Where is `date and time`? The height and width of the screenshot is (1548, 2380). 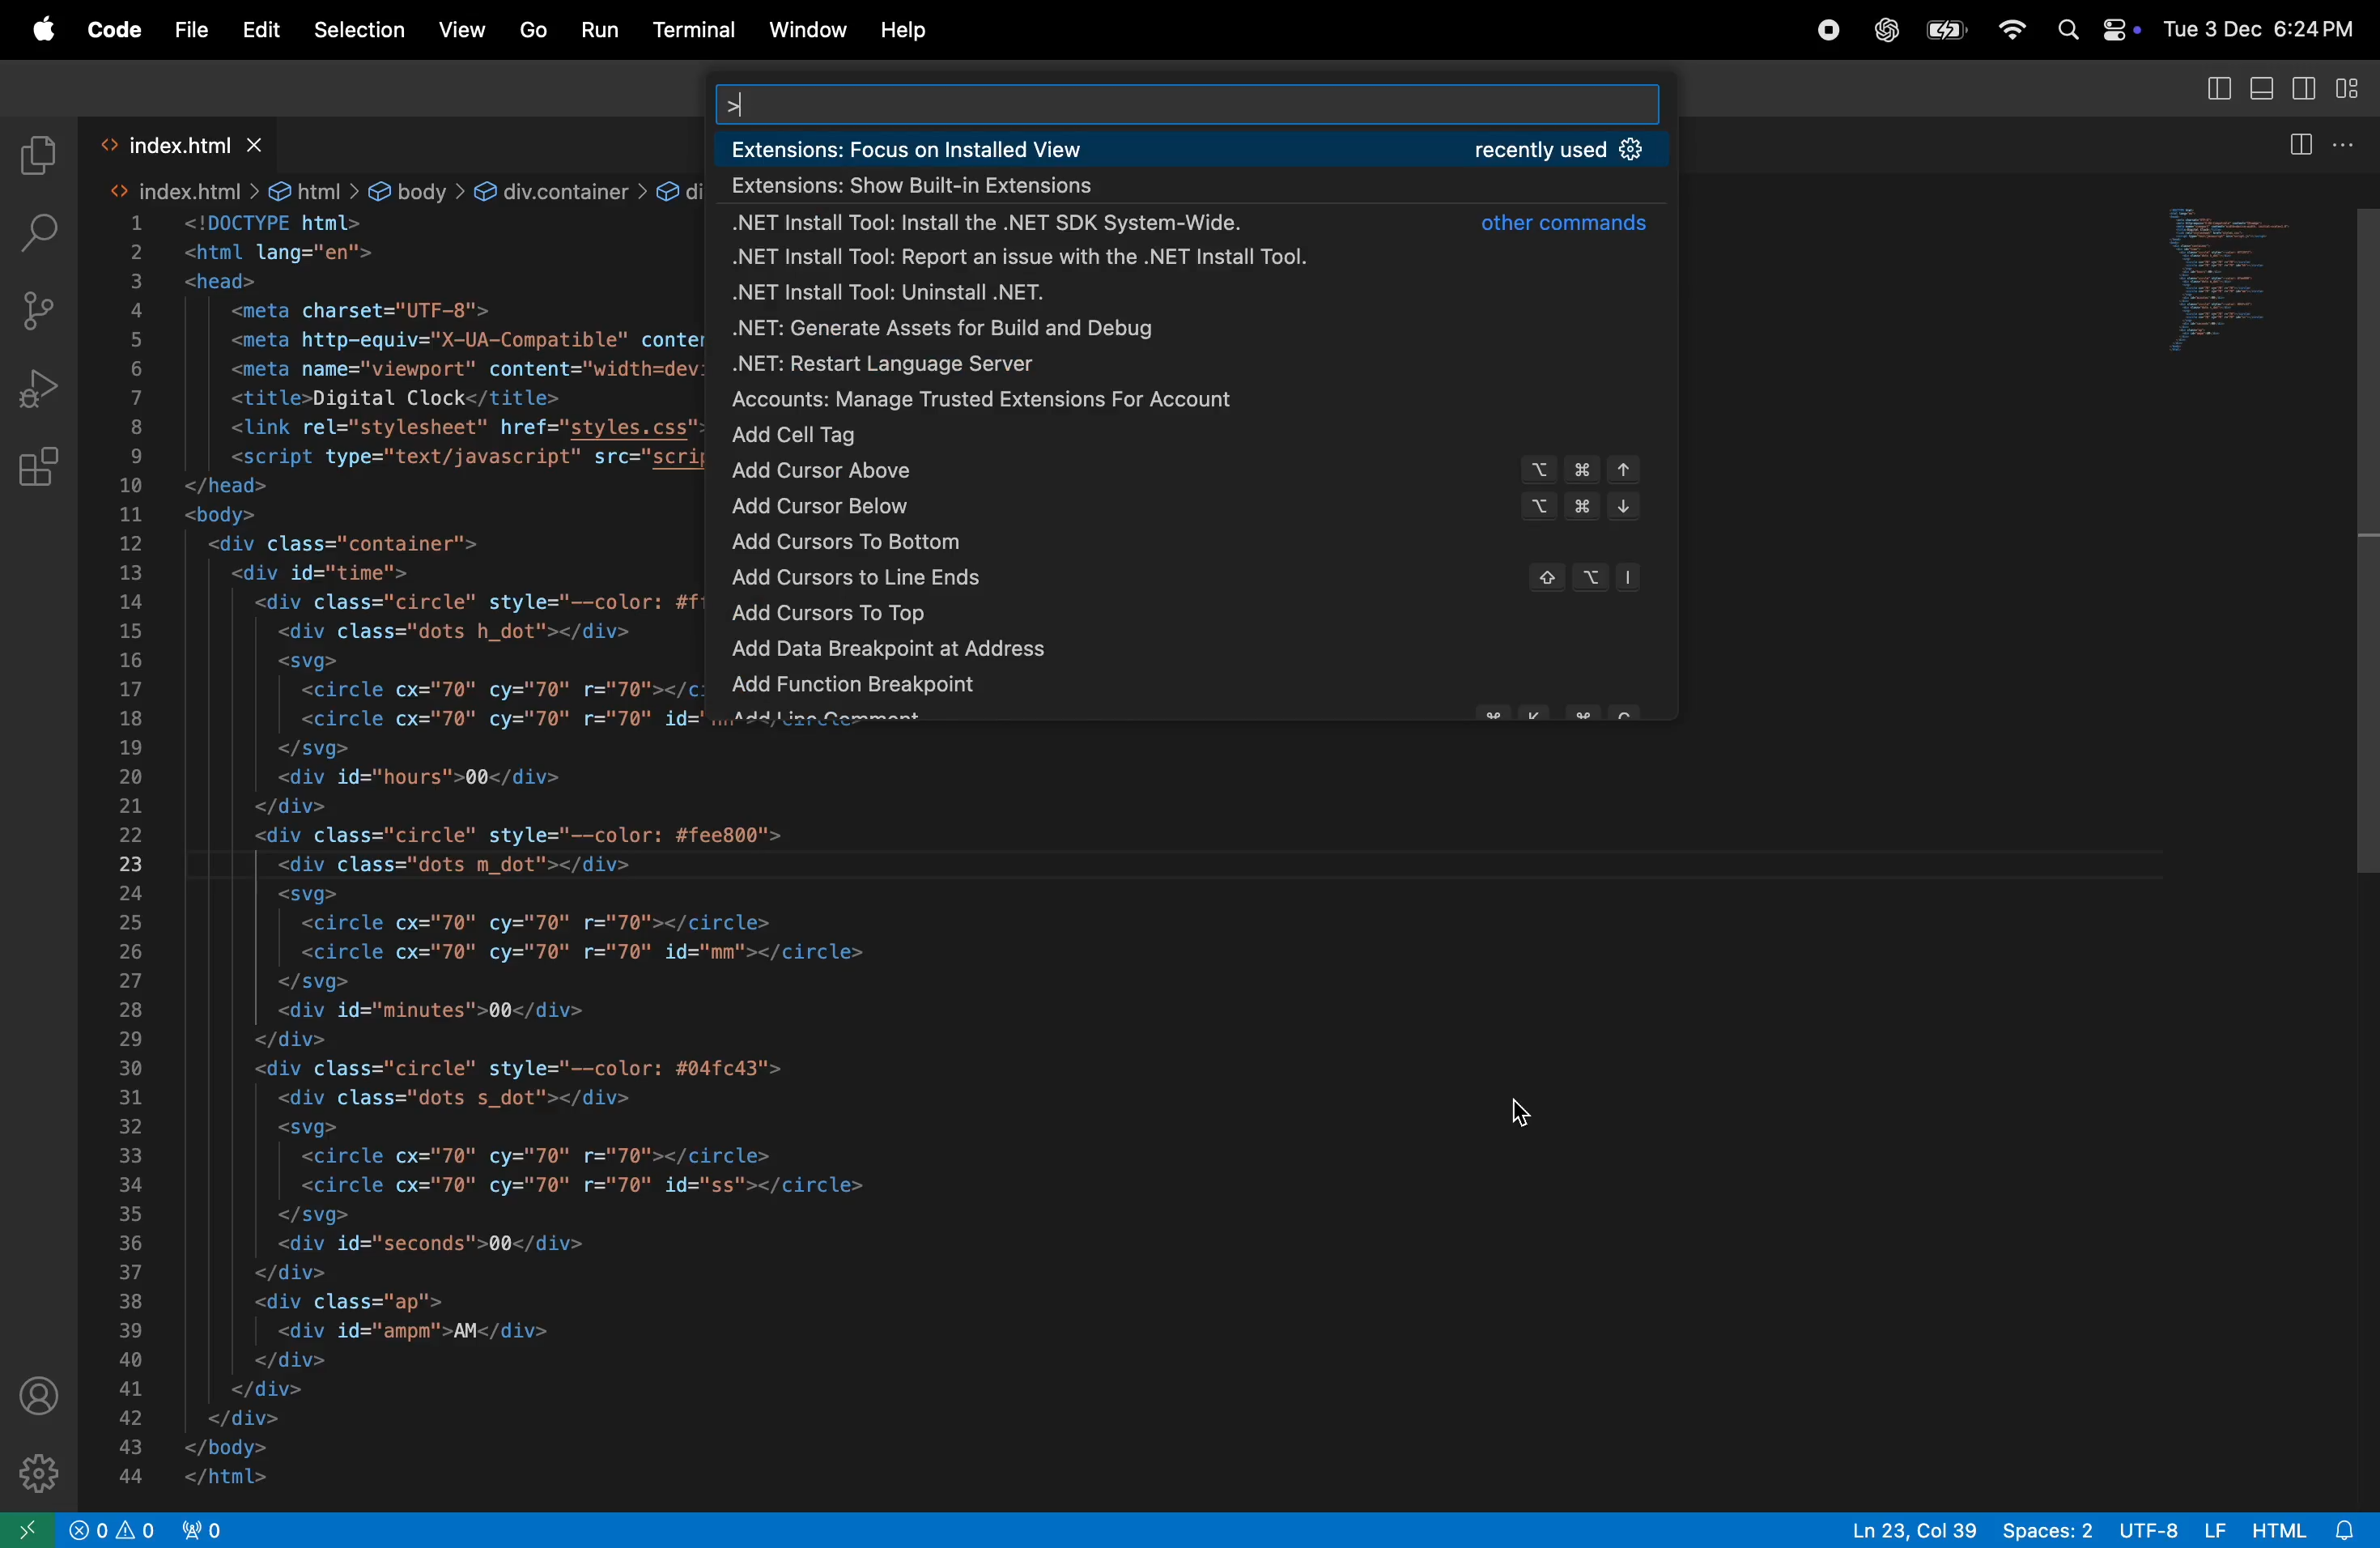
date and time is located at coordinates (2260, 24).